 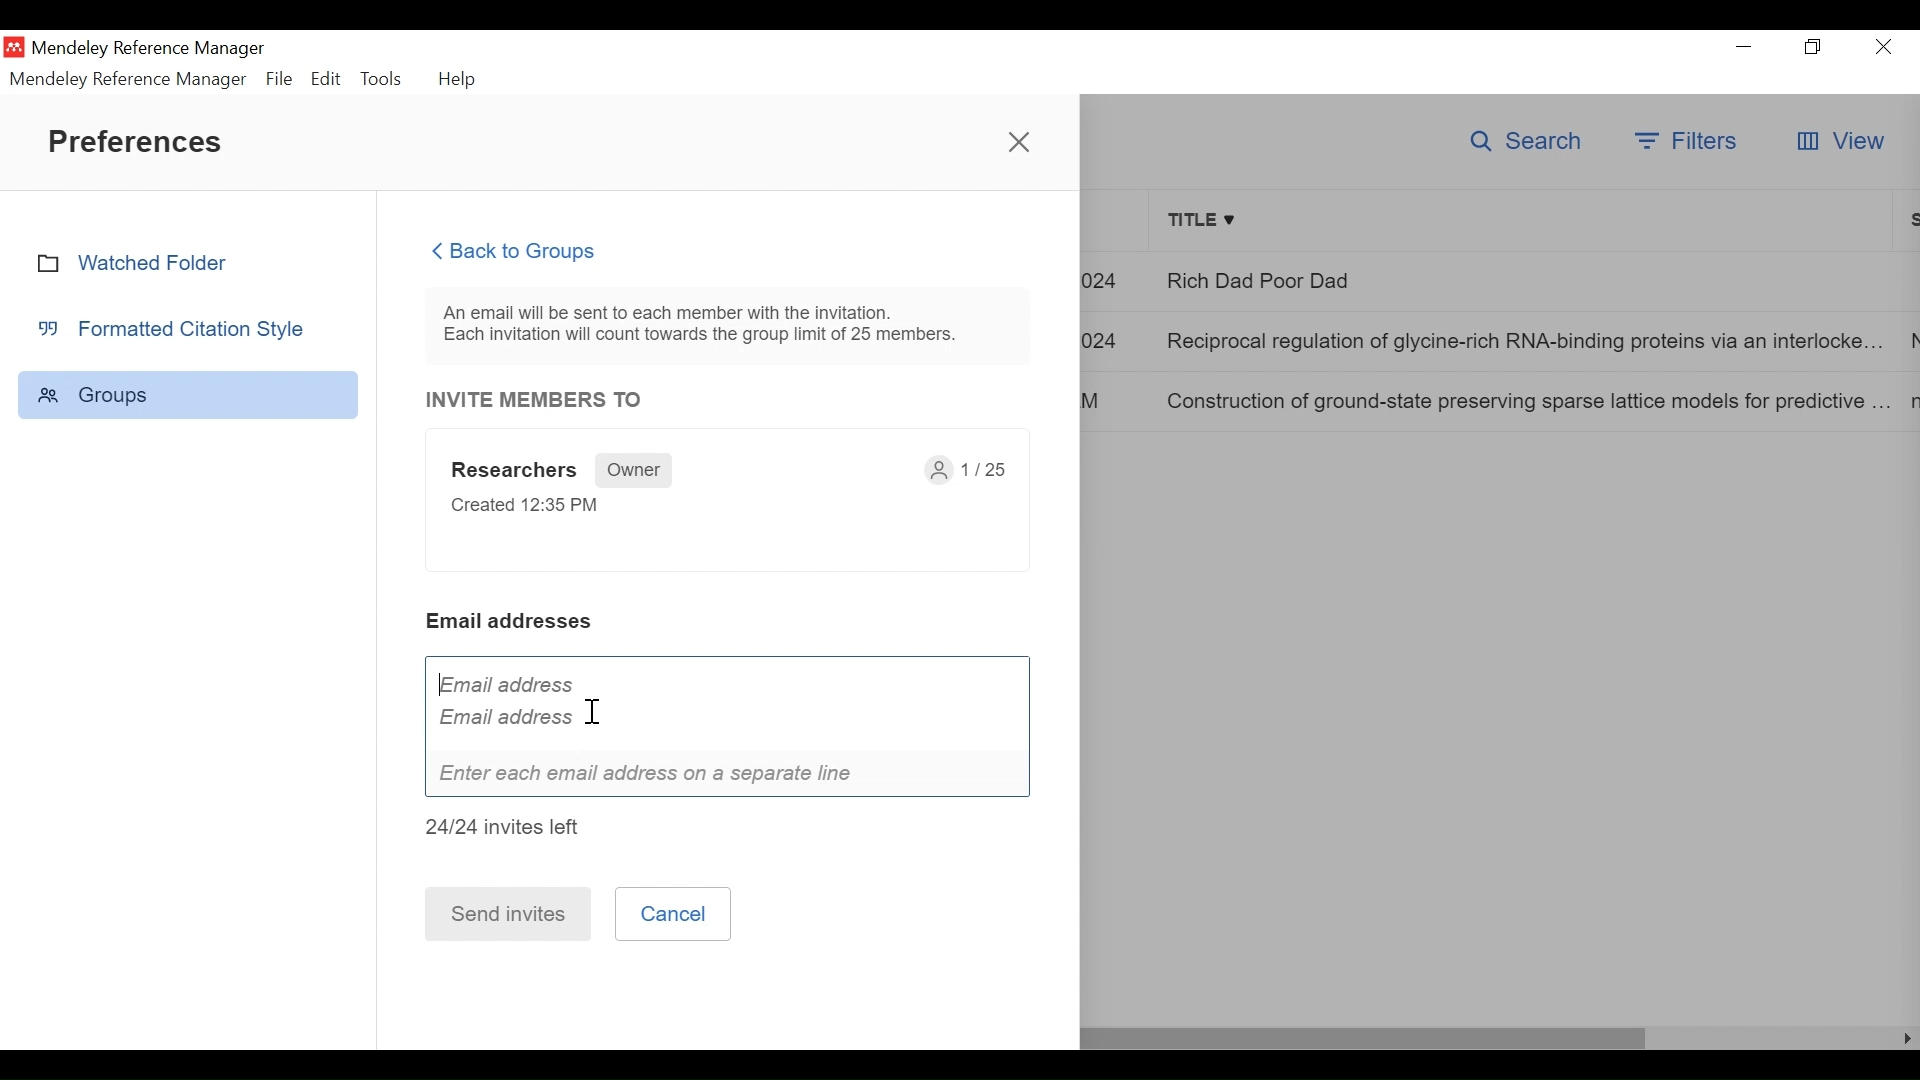 What do you see at coordinates (597, 711) in the screenshot?
I see `cursor` at bounding box center [597, 711].